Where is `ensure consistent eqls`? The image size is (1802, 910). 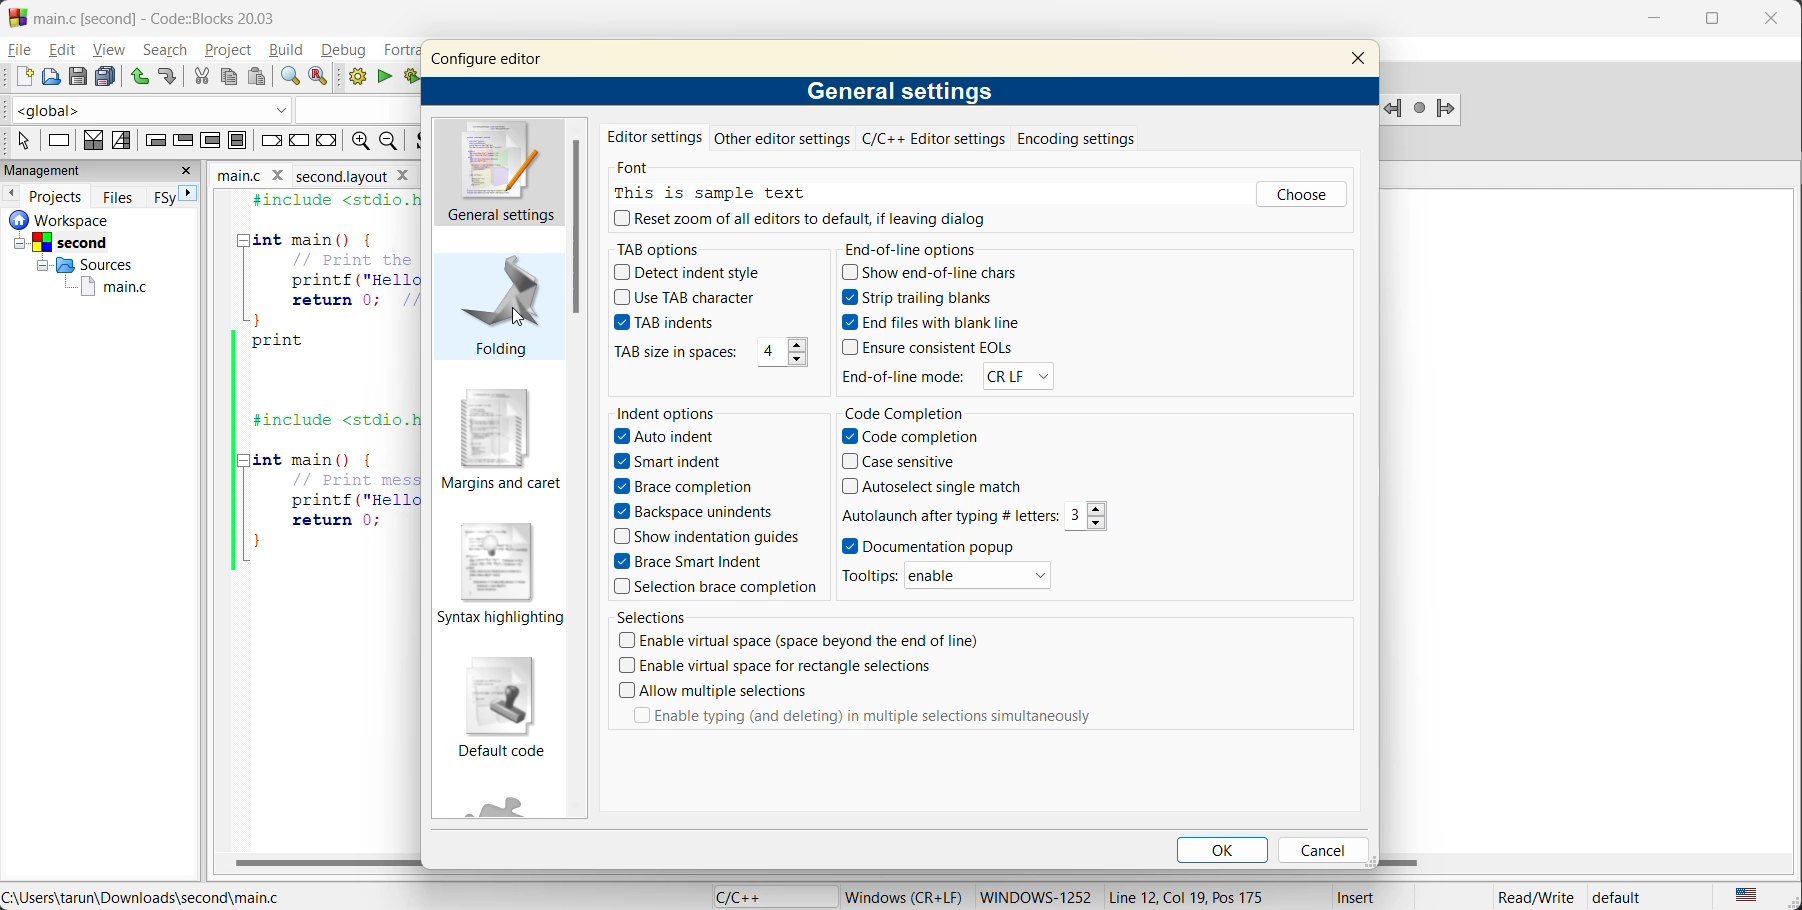 ensure consistent eqls is located at coordinates (926, 348).